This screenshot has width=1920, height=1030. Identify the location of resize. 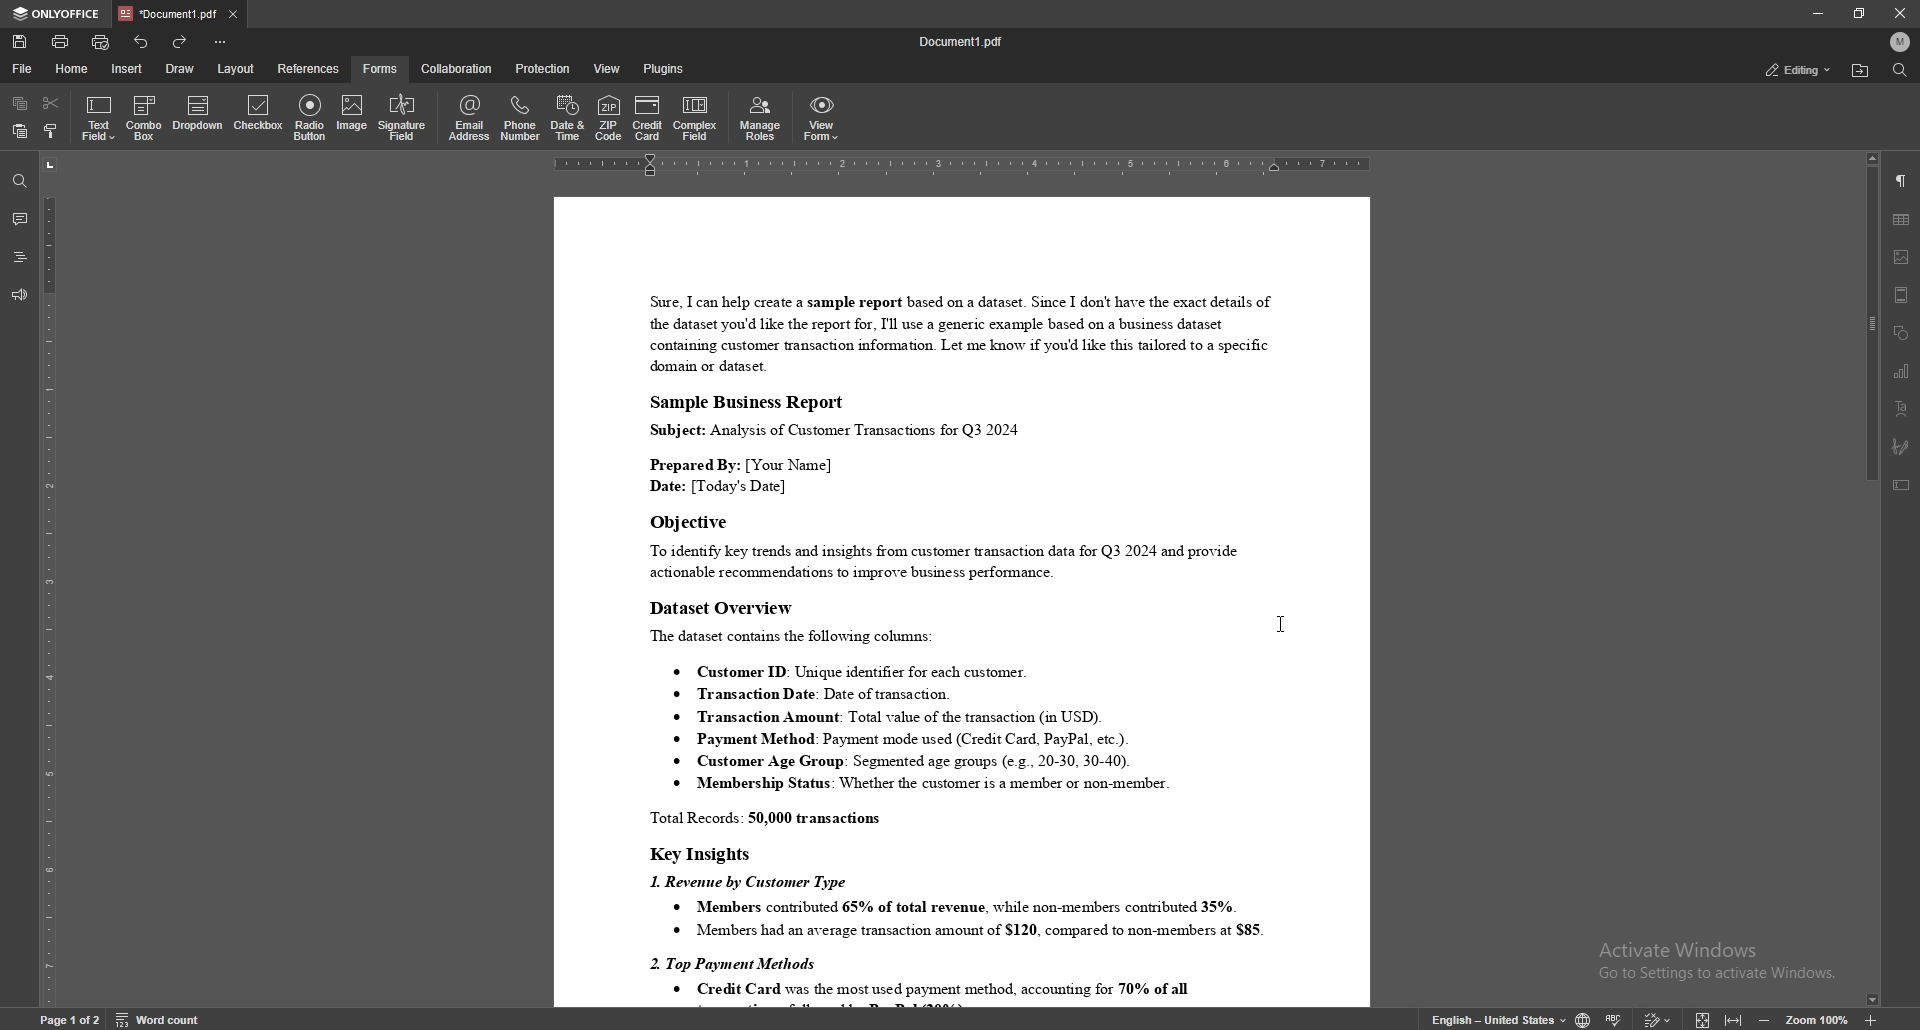
(1860, 13).